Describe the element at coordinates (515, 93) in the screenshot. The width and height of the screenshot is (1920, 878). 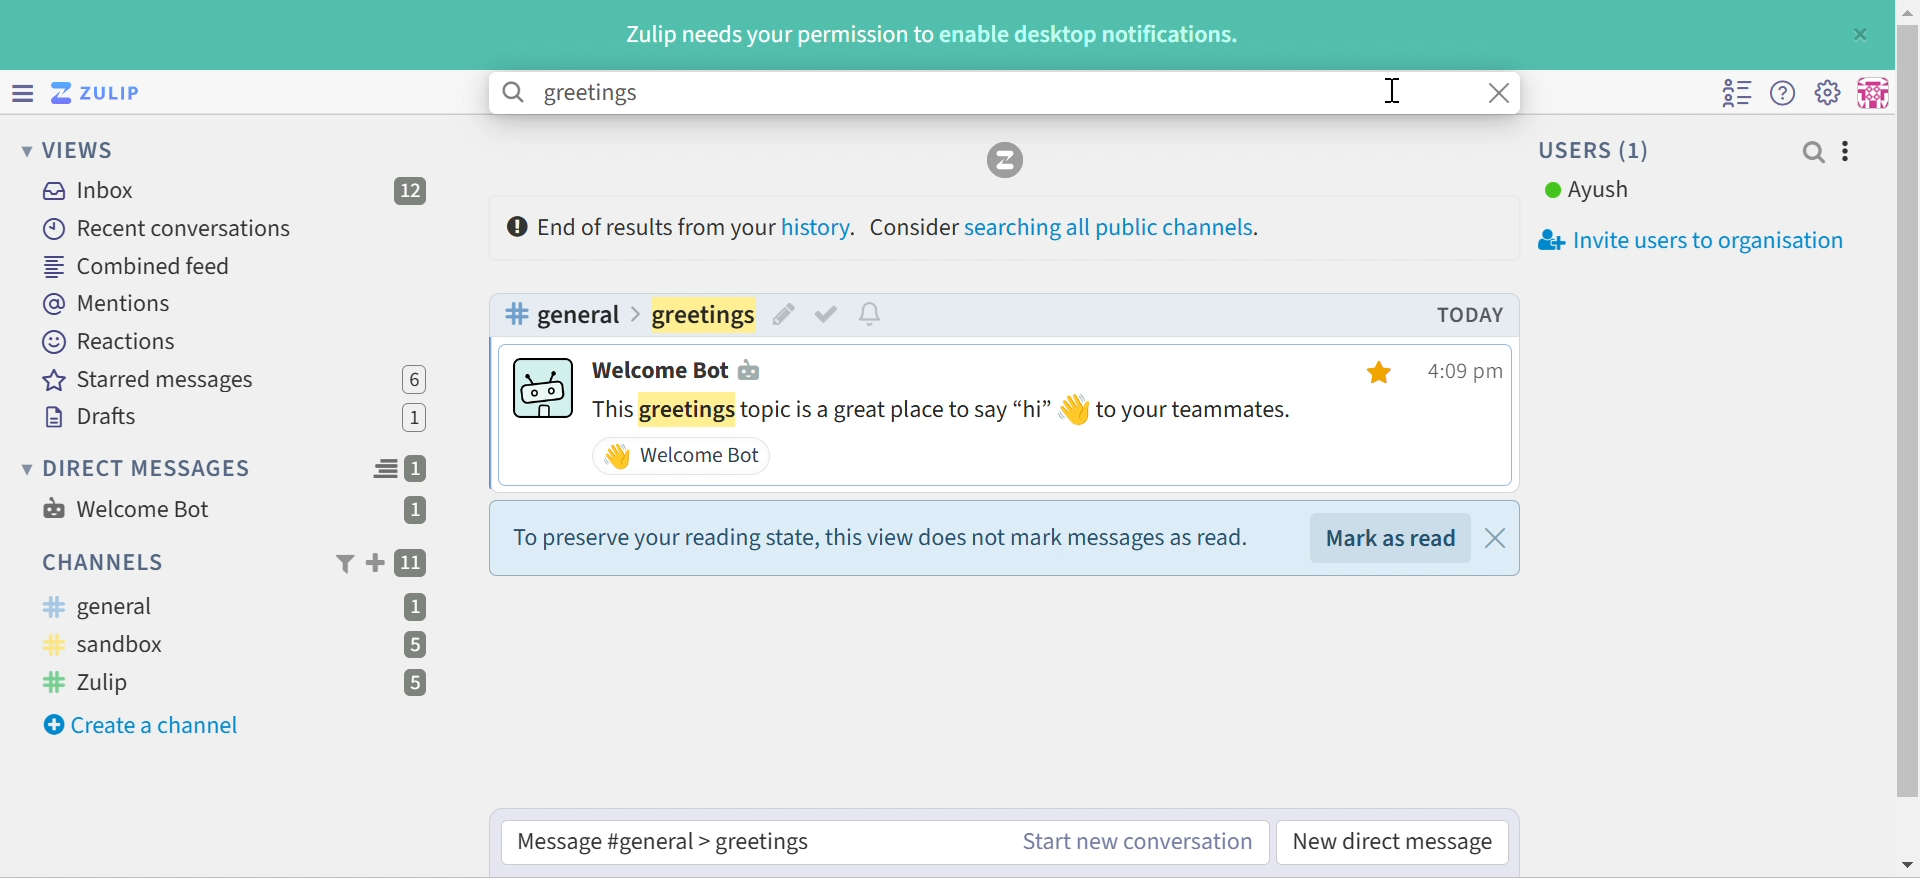
I see `Search icon` at that location.